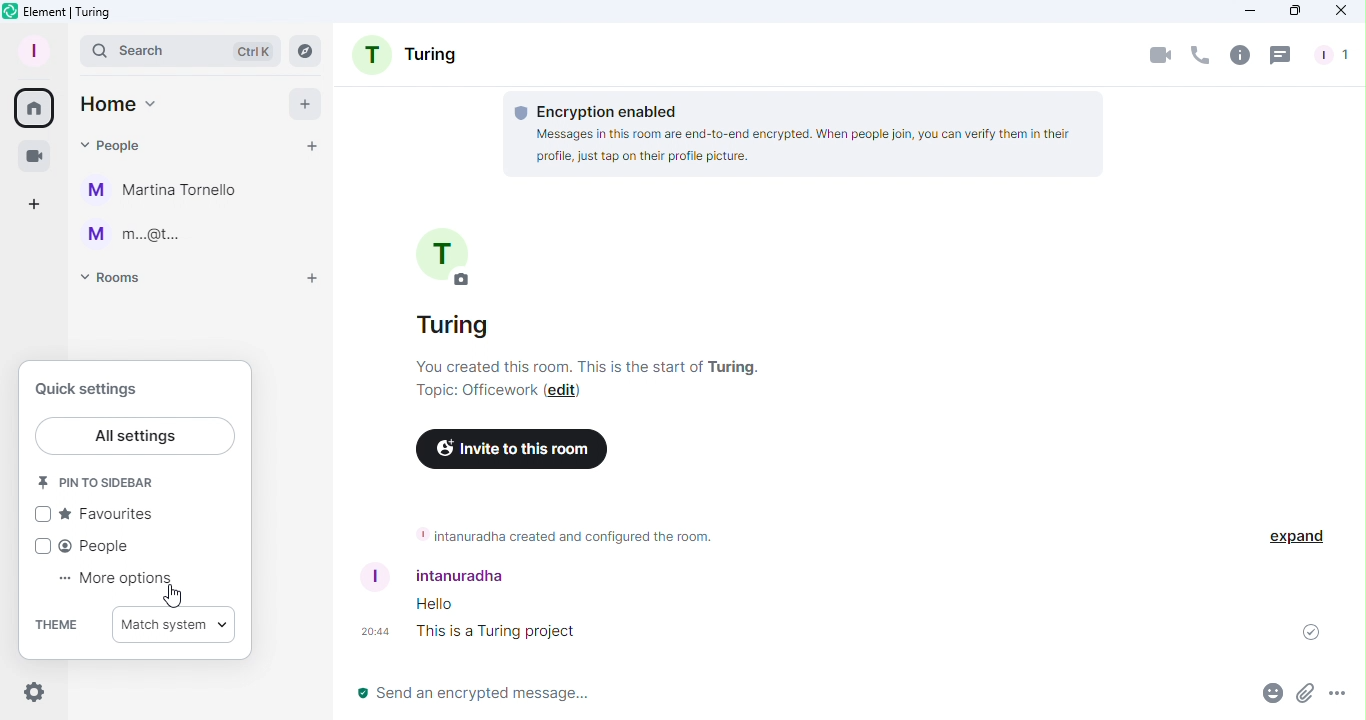 Image resolution: width=1366 pixels, height=720 pixels. Describe the element at coordinates (132, 233) in the screenshot. I see `m...@t...` at that location.